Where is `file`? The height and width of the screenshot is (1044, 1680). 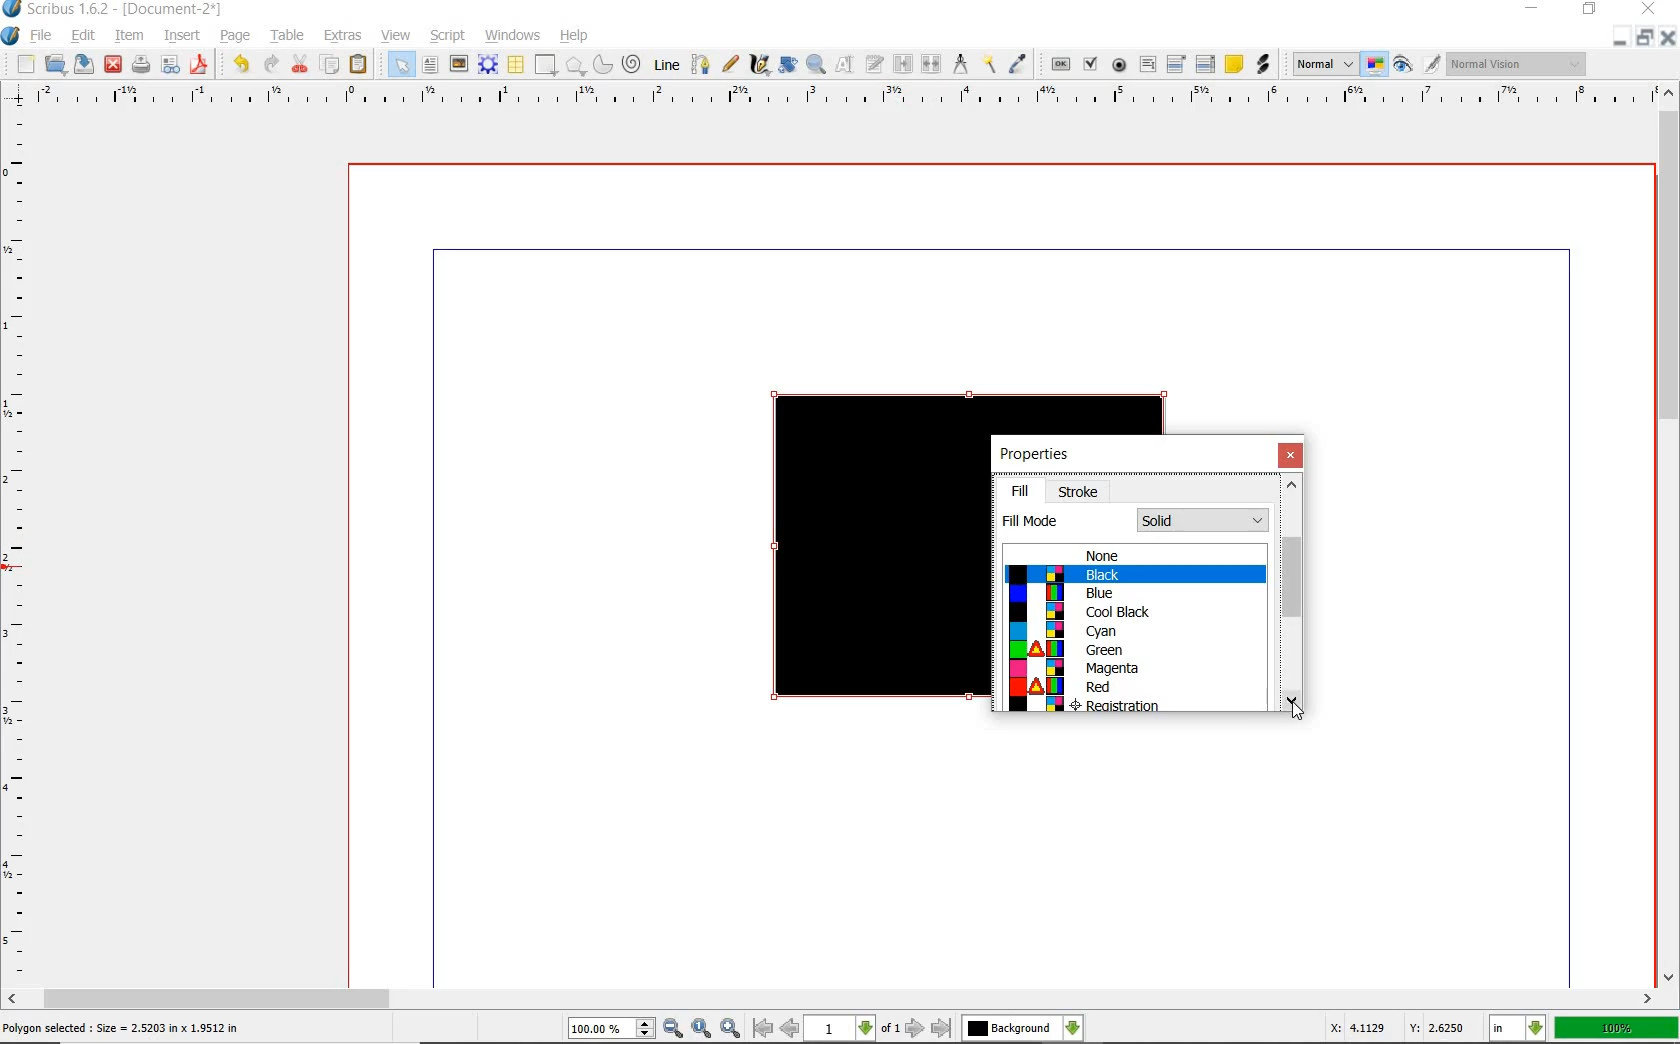
file is located at coordinates (42, 38).